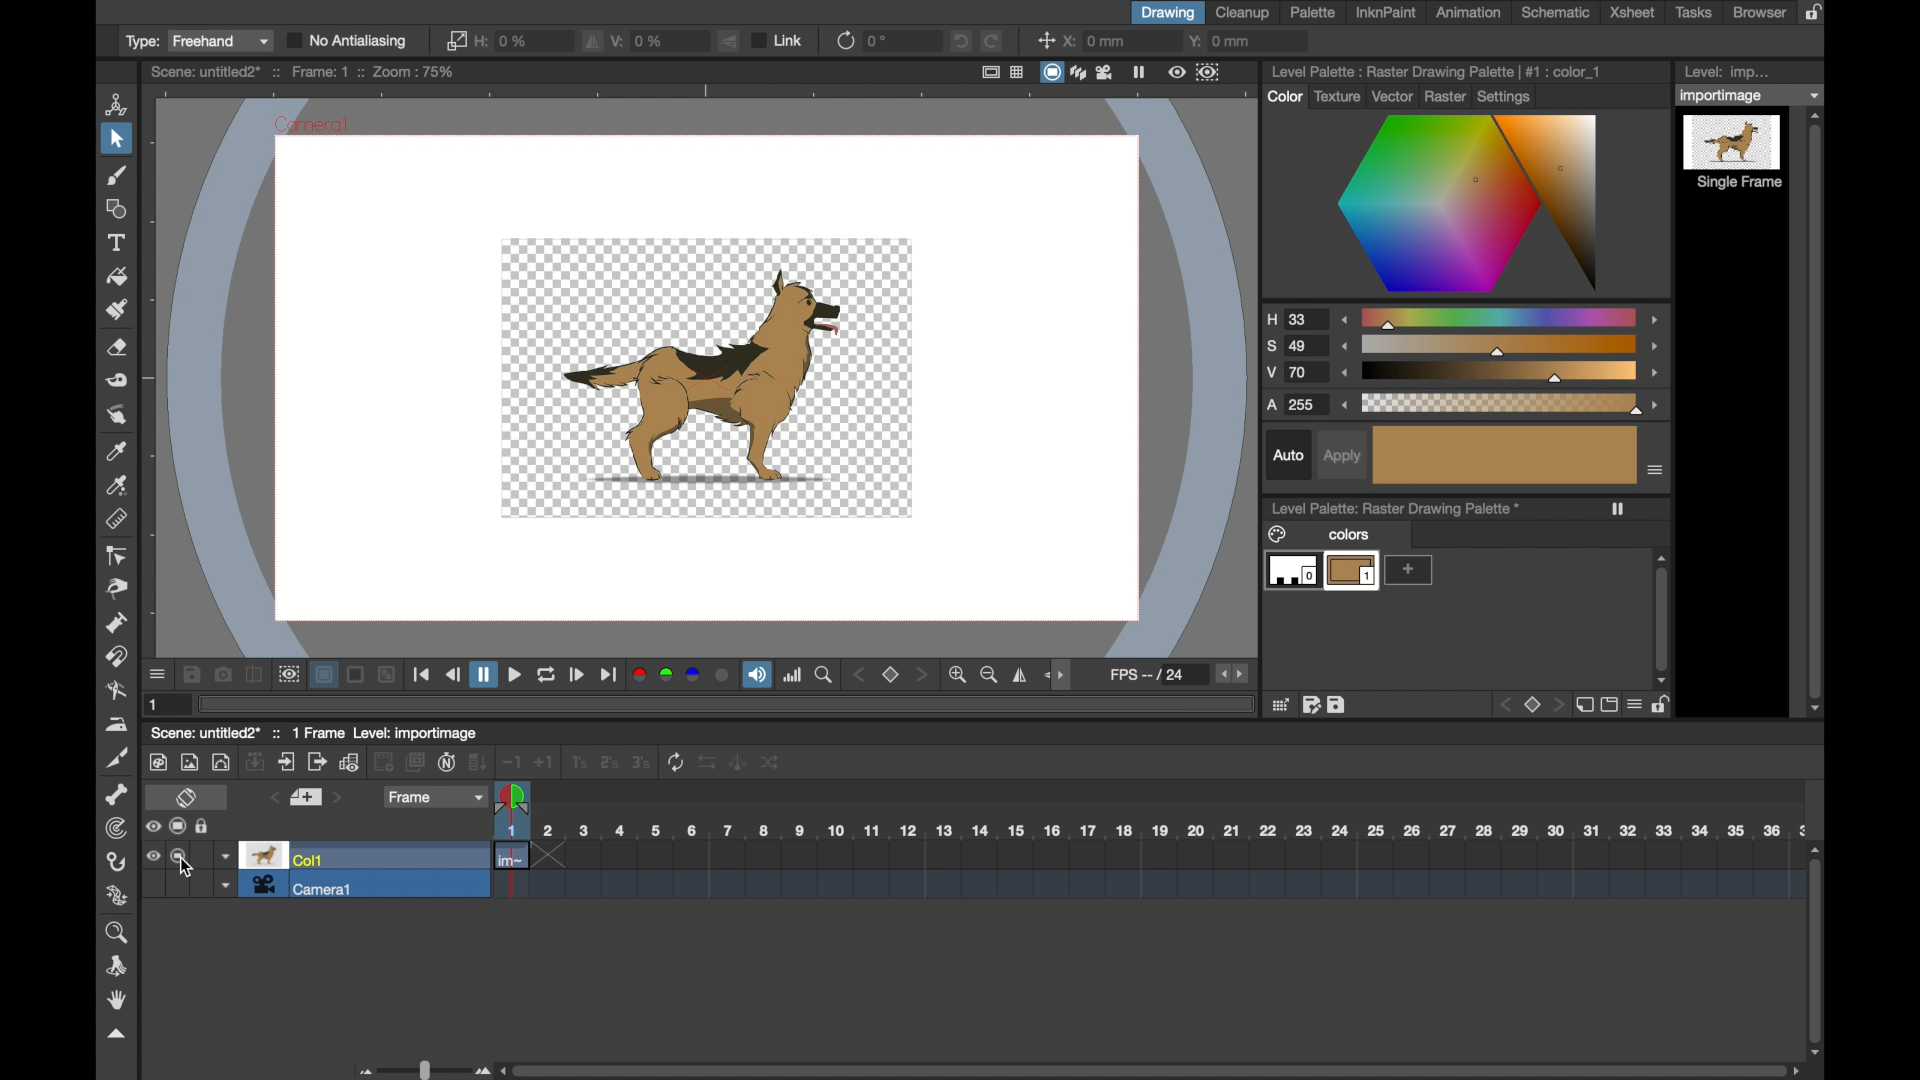 Image resolution: width=1920 pixels, height=1080 pixels. I want to click on swap, so click(708, 761).